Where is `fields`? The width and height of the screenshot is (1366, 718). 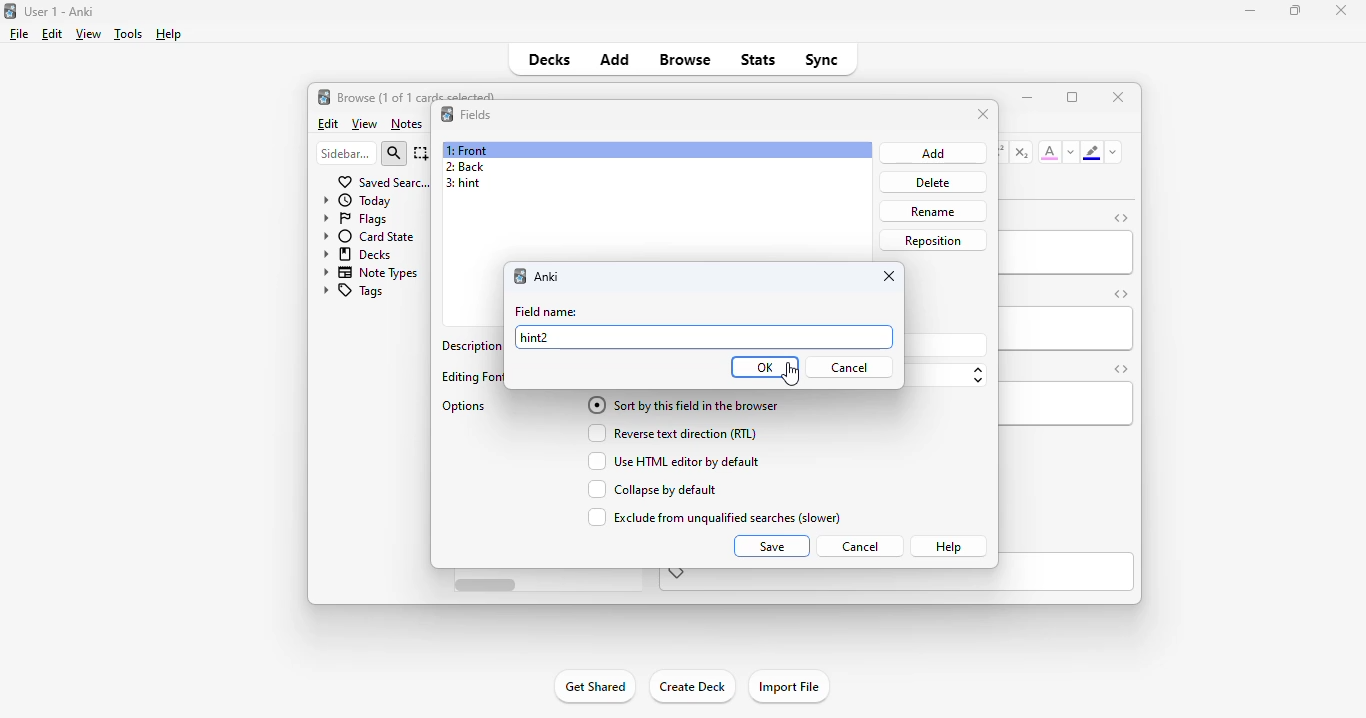
fields is located at coordinates (476, 115).